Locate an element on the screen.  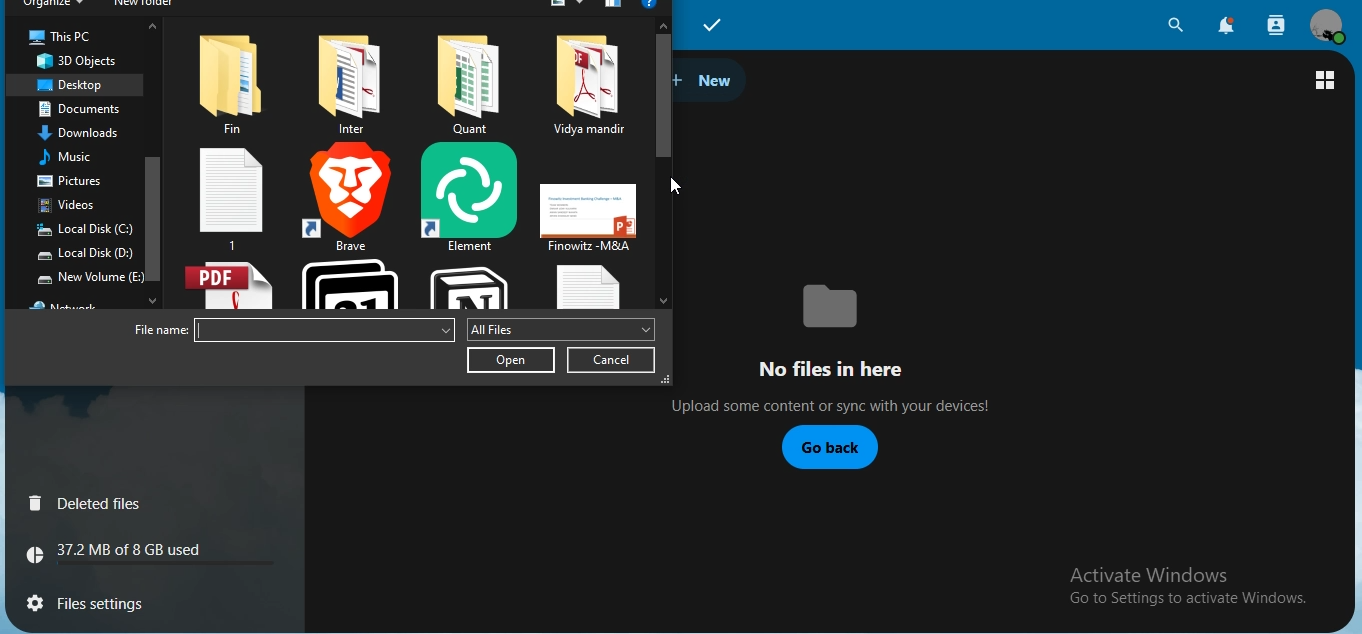
notifications is located at coordinates (1228, 27).